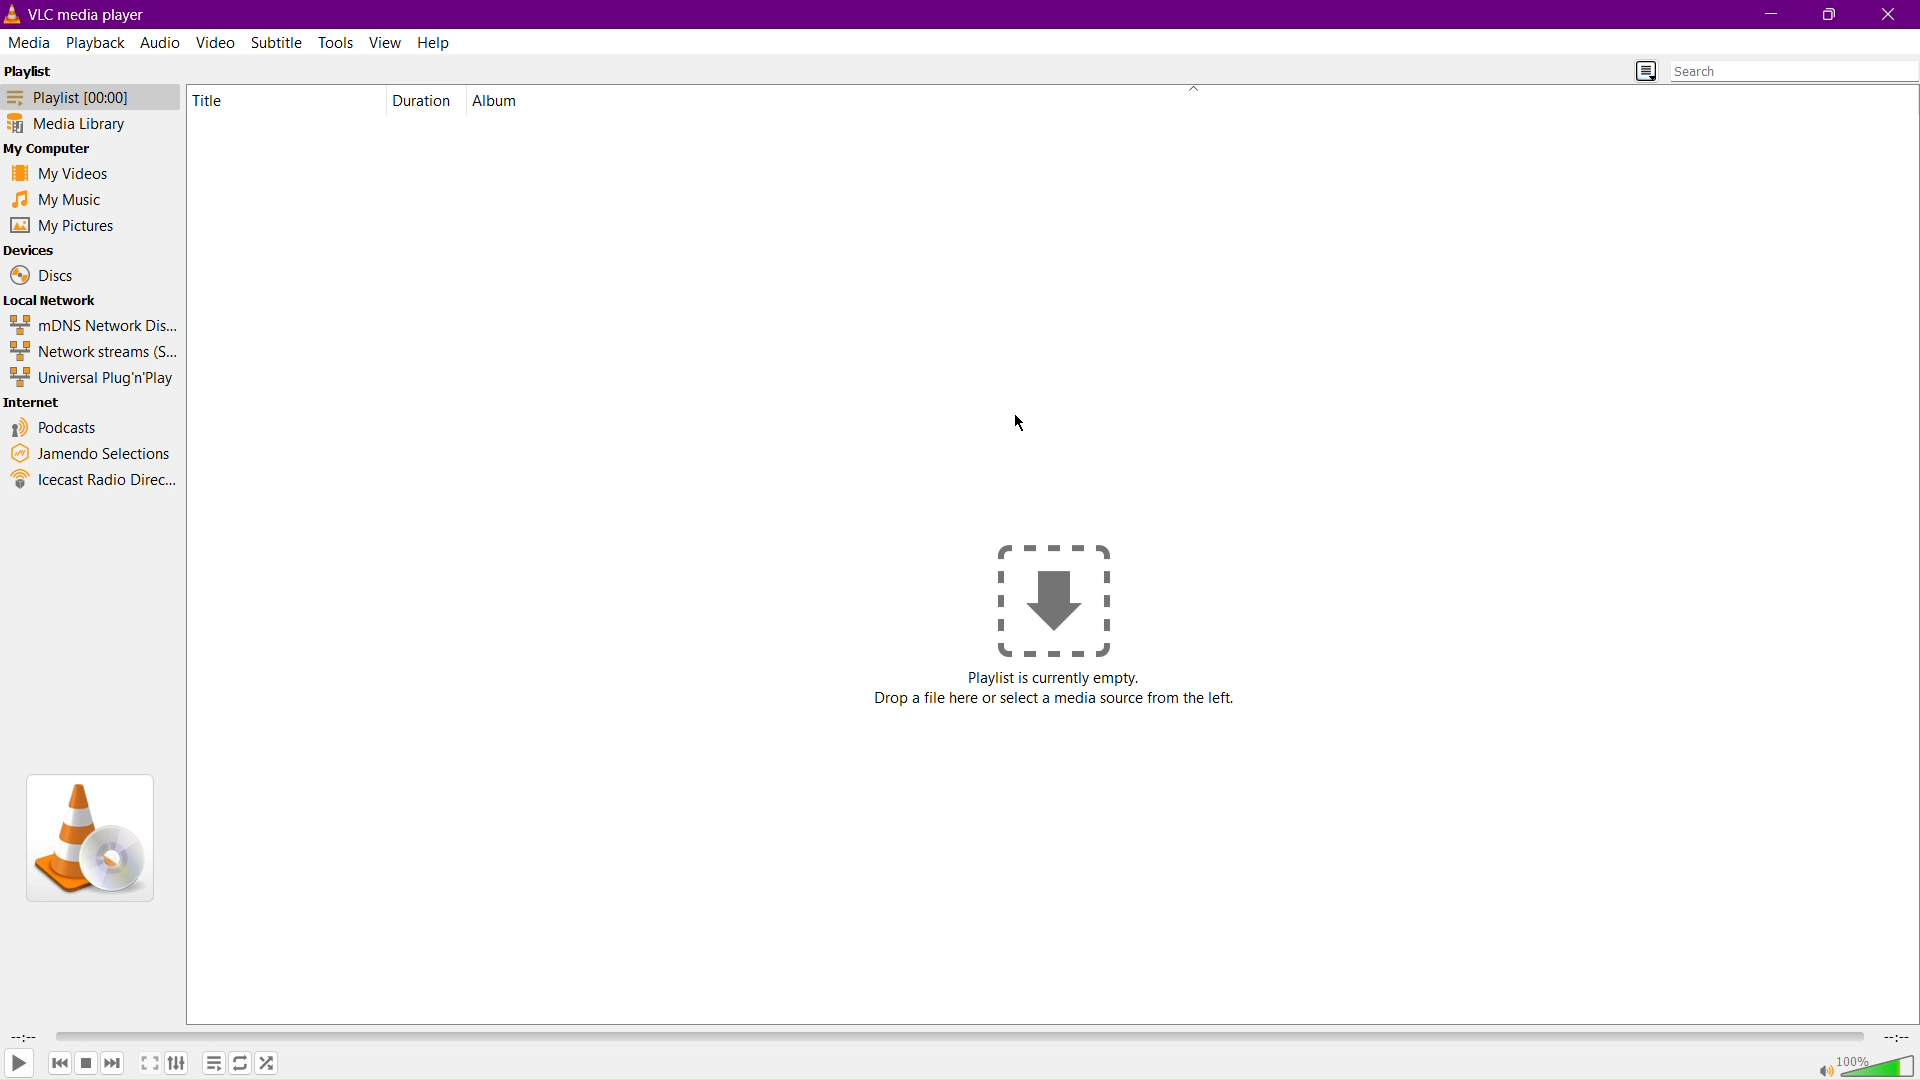 The height and width of the screenshot is (1080, 1920). I want to click on Skip back, so click(59, 1063).